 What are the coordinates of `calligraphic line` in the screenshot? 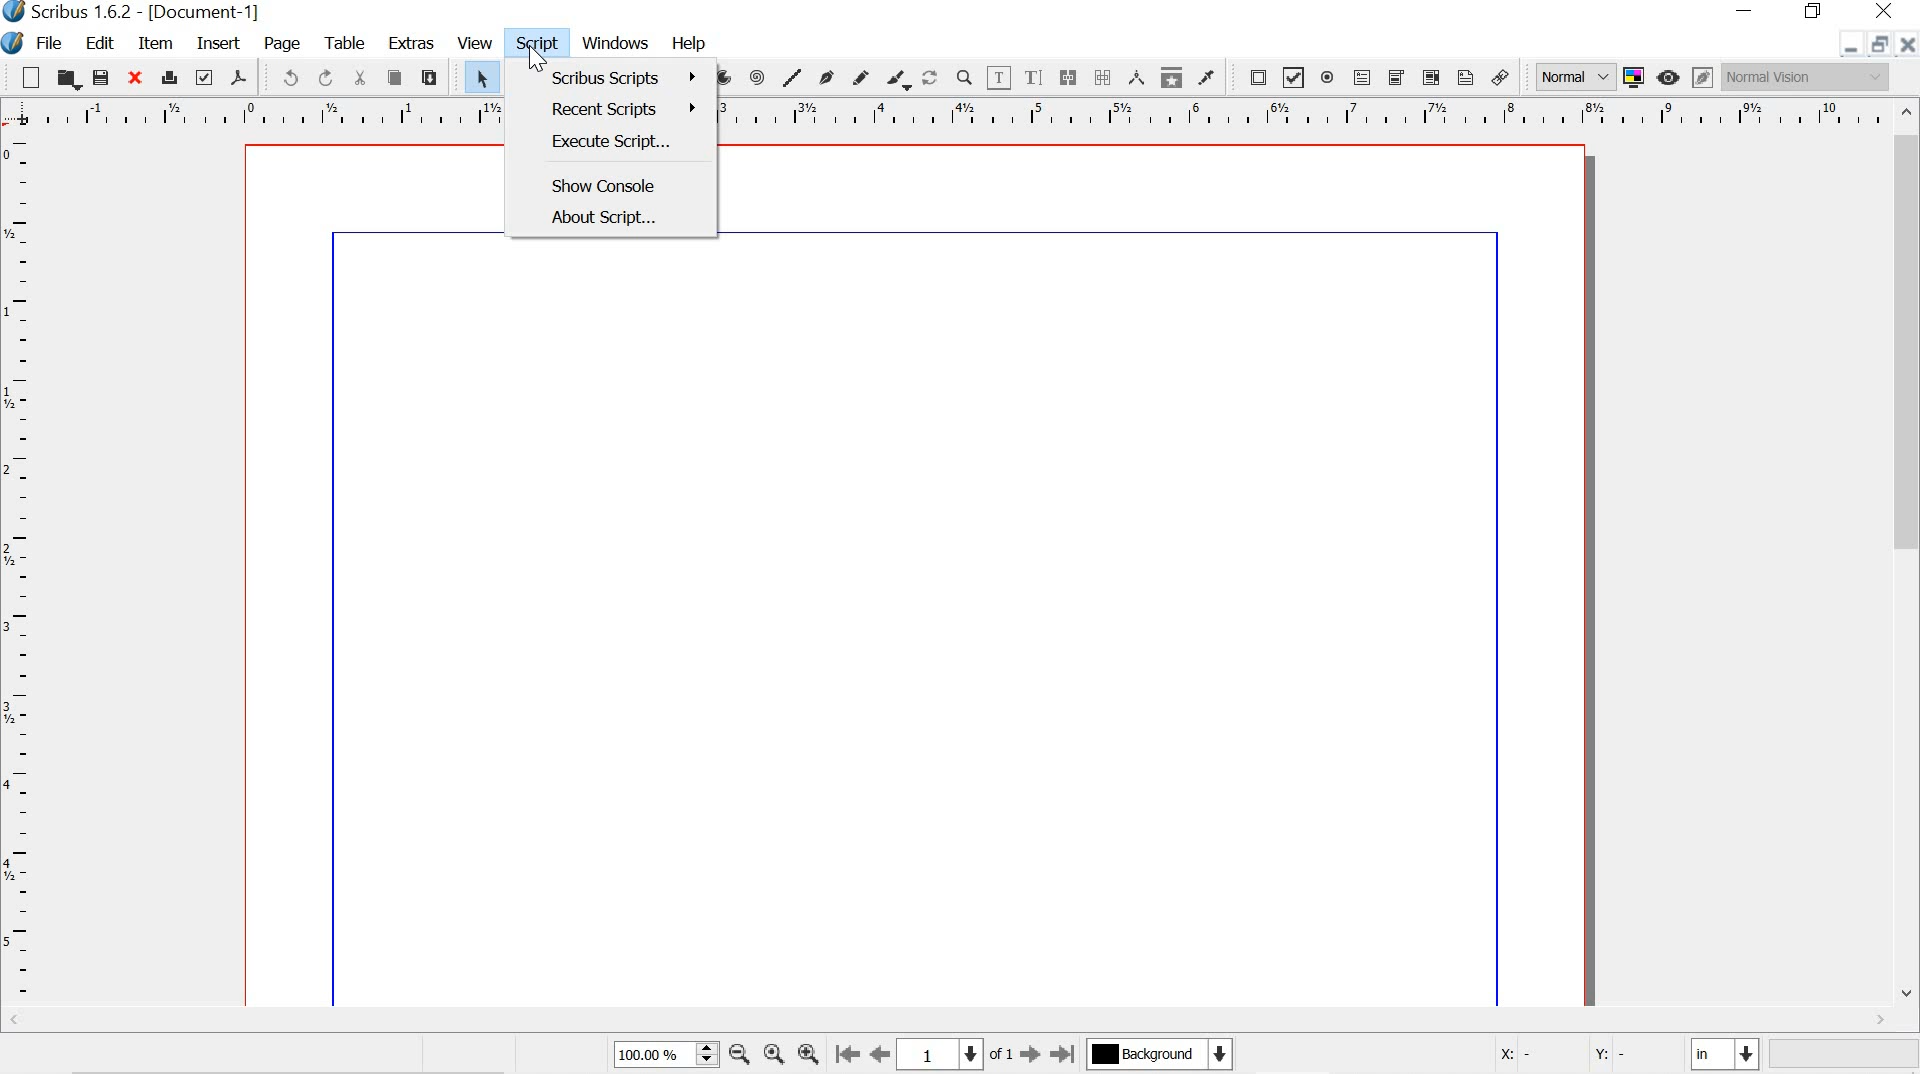 It's located at (900, 80).